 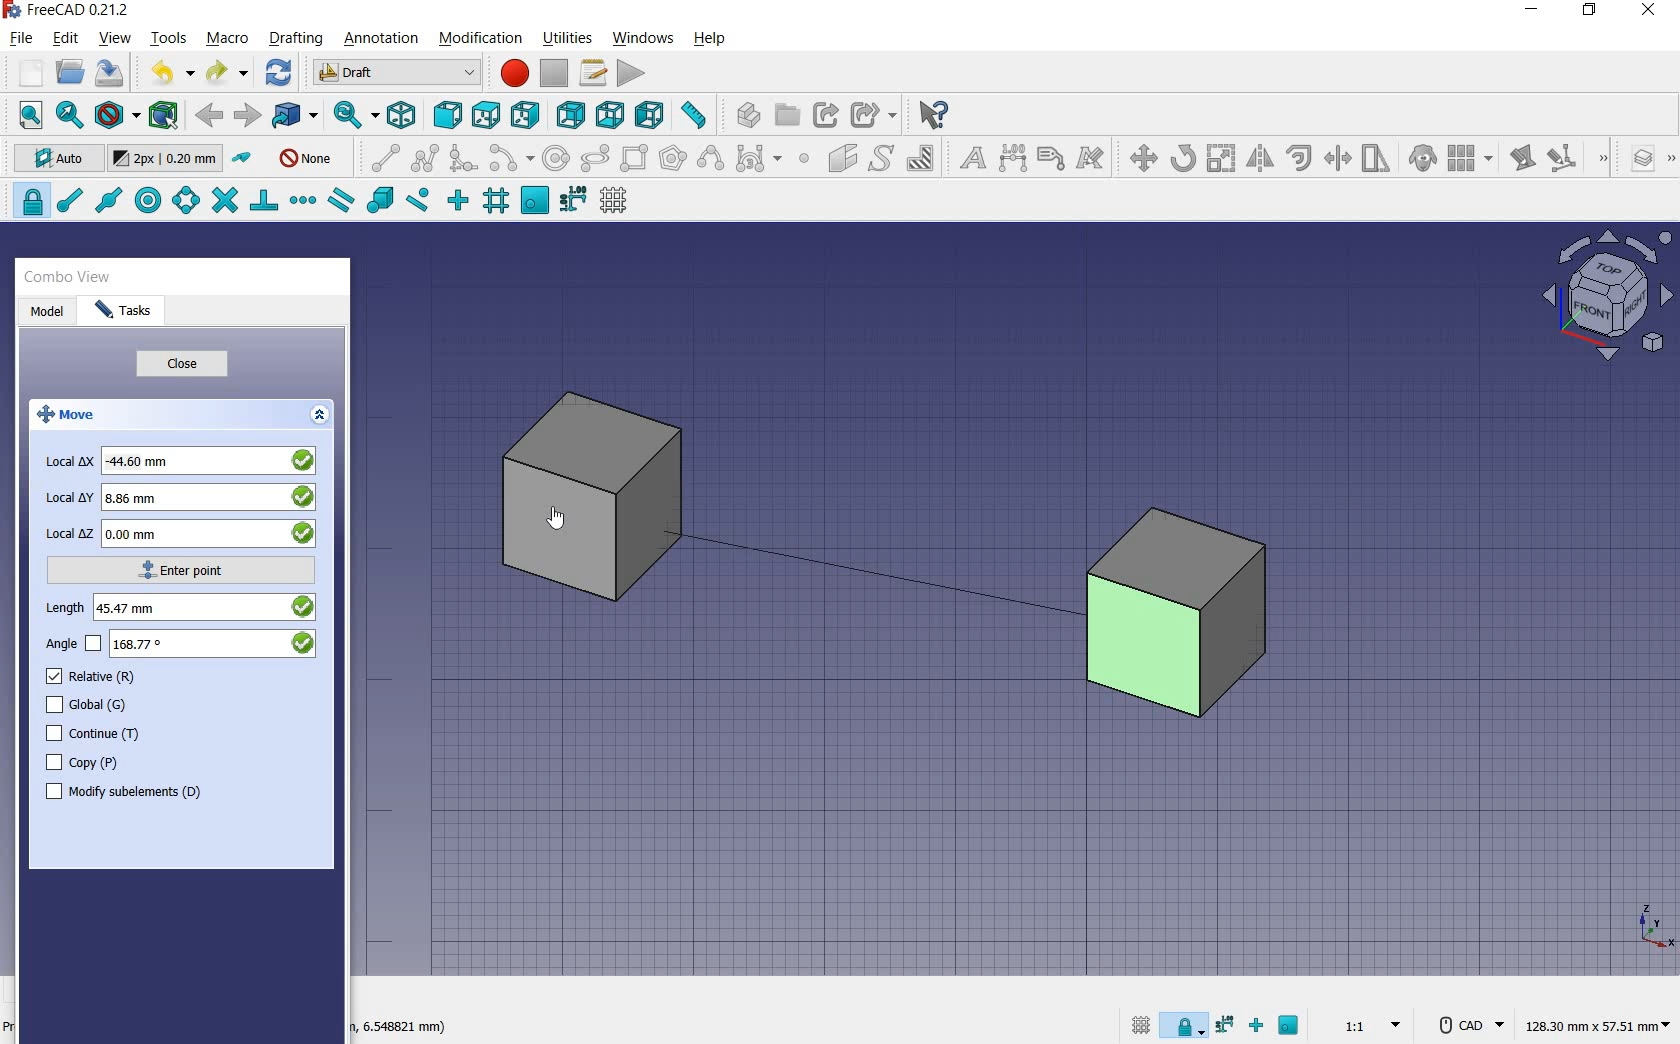 What do you see at coordinates (695, 116) in the screenshot?
I see `measure distance` at bounding box center [695, 116].